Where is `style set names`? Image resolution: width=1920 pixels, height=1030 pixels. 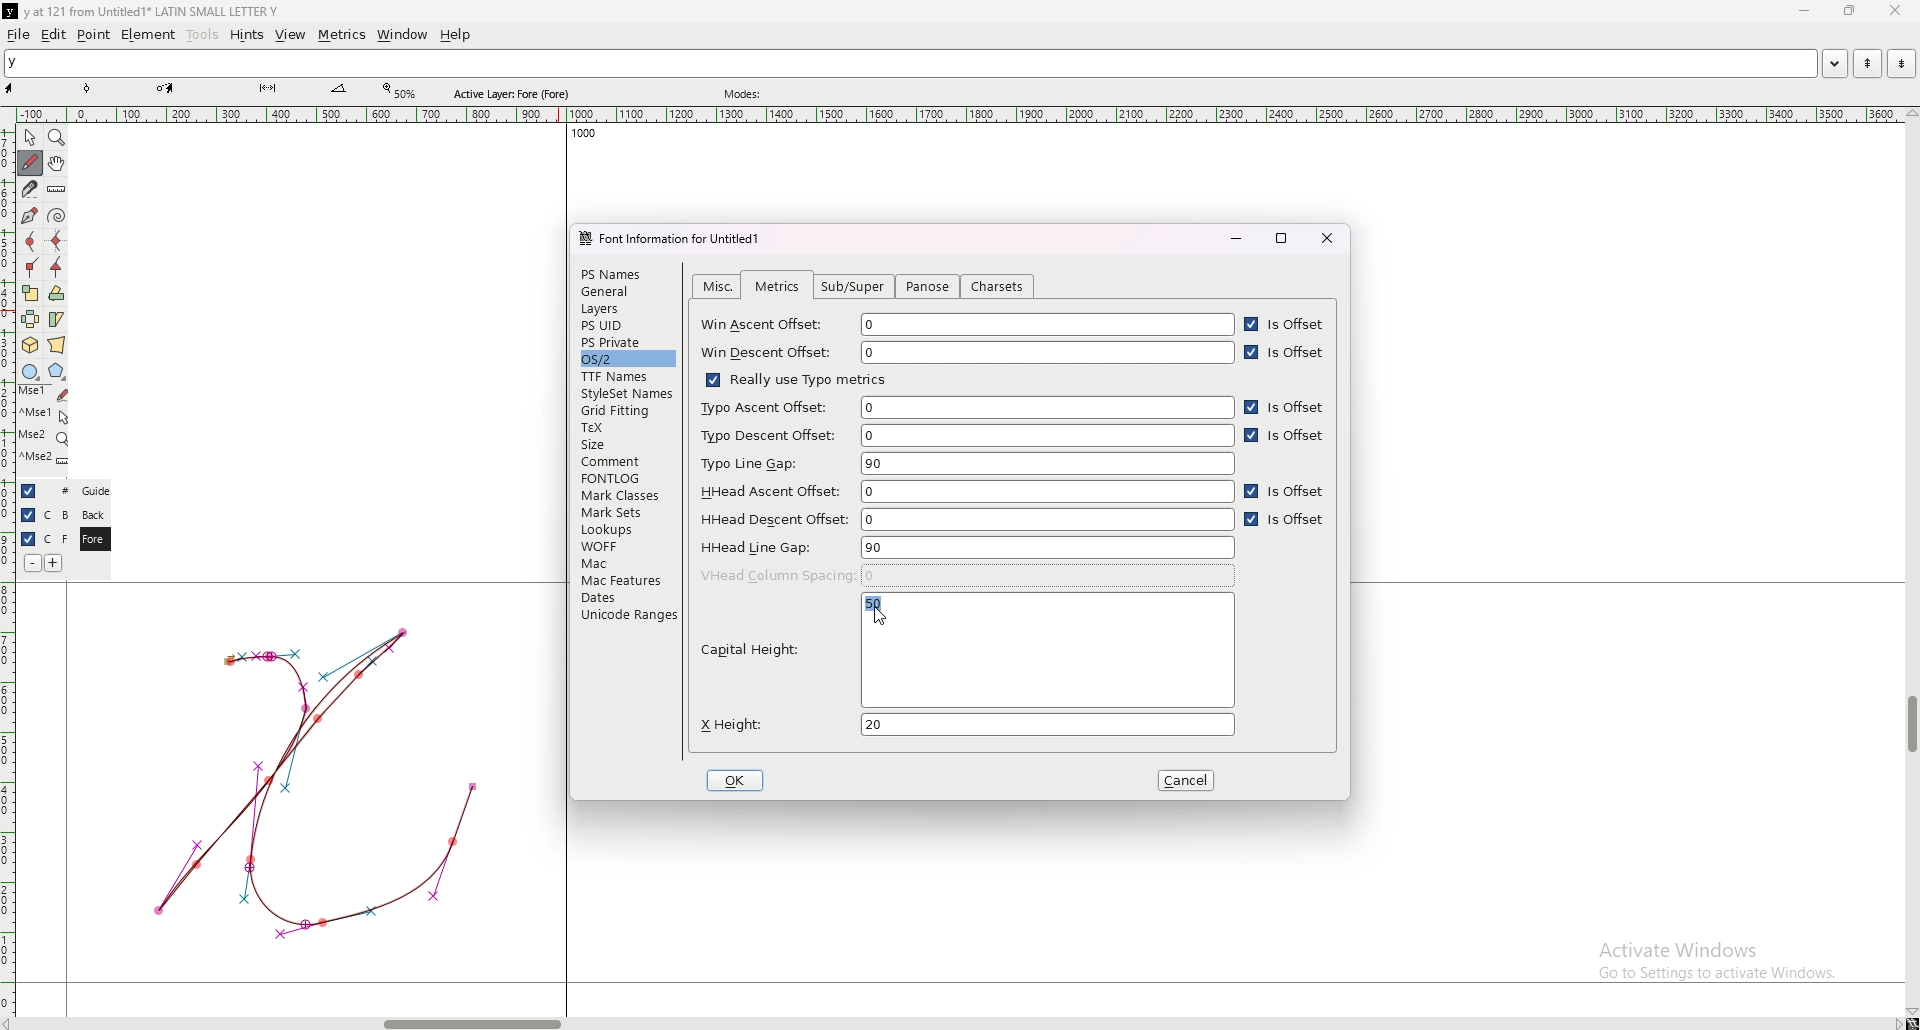
style set names is located at coordinates (625, 394).